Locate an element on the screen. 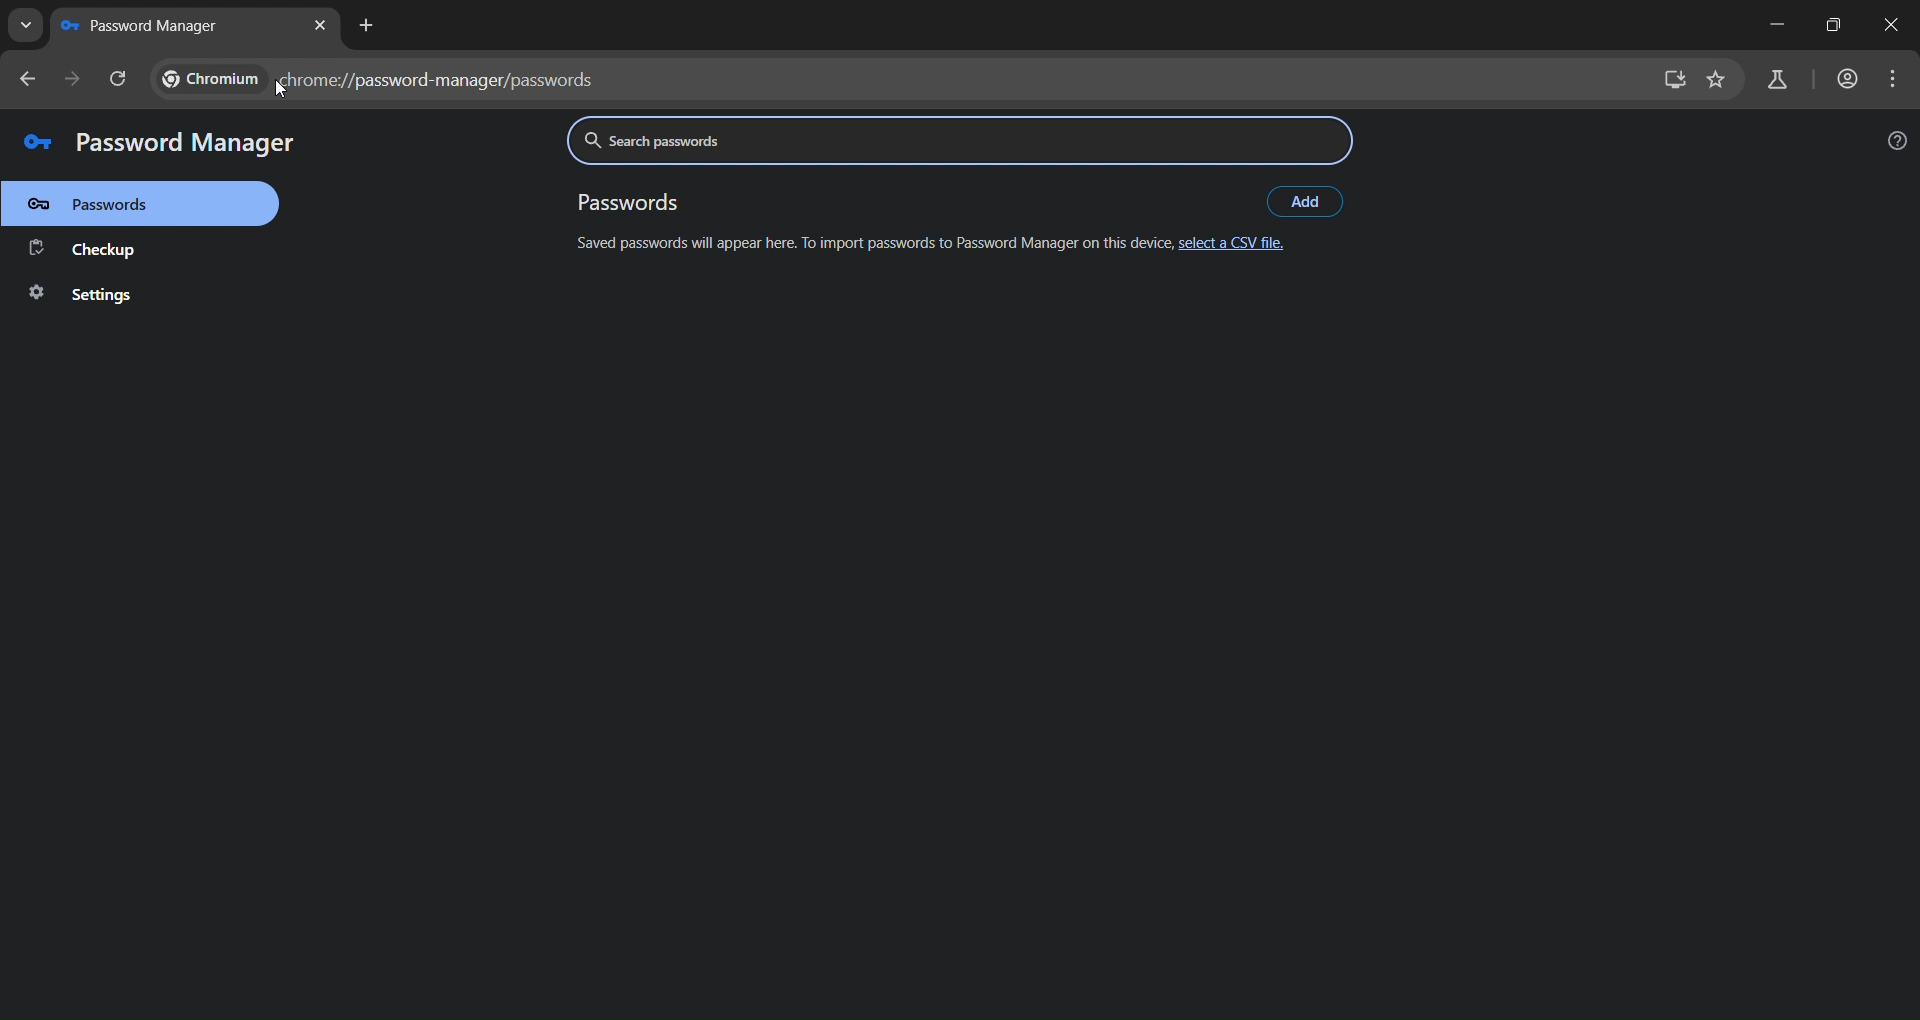 The height and width of the screenshot is (1020, 1920). menu is located at coordinates (1891, 77).